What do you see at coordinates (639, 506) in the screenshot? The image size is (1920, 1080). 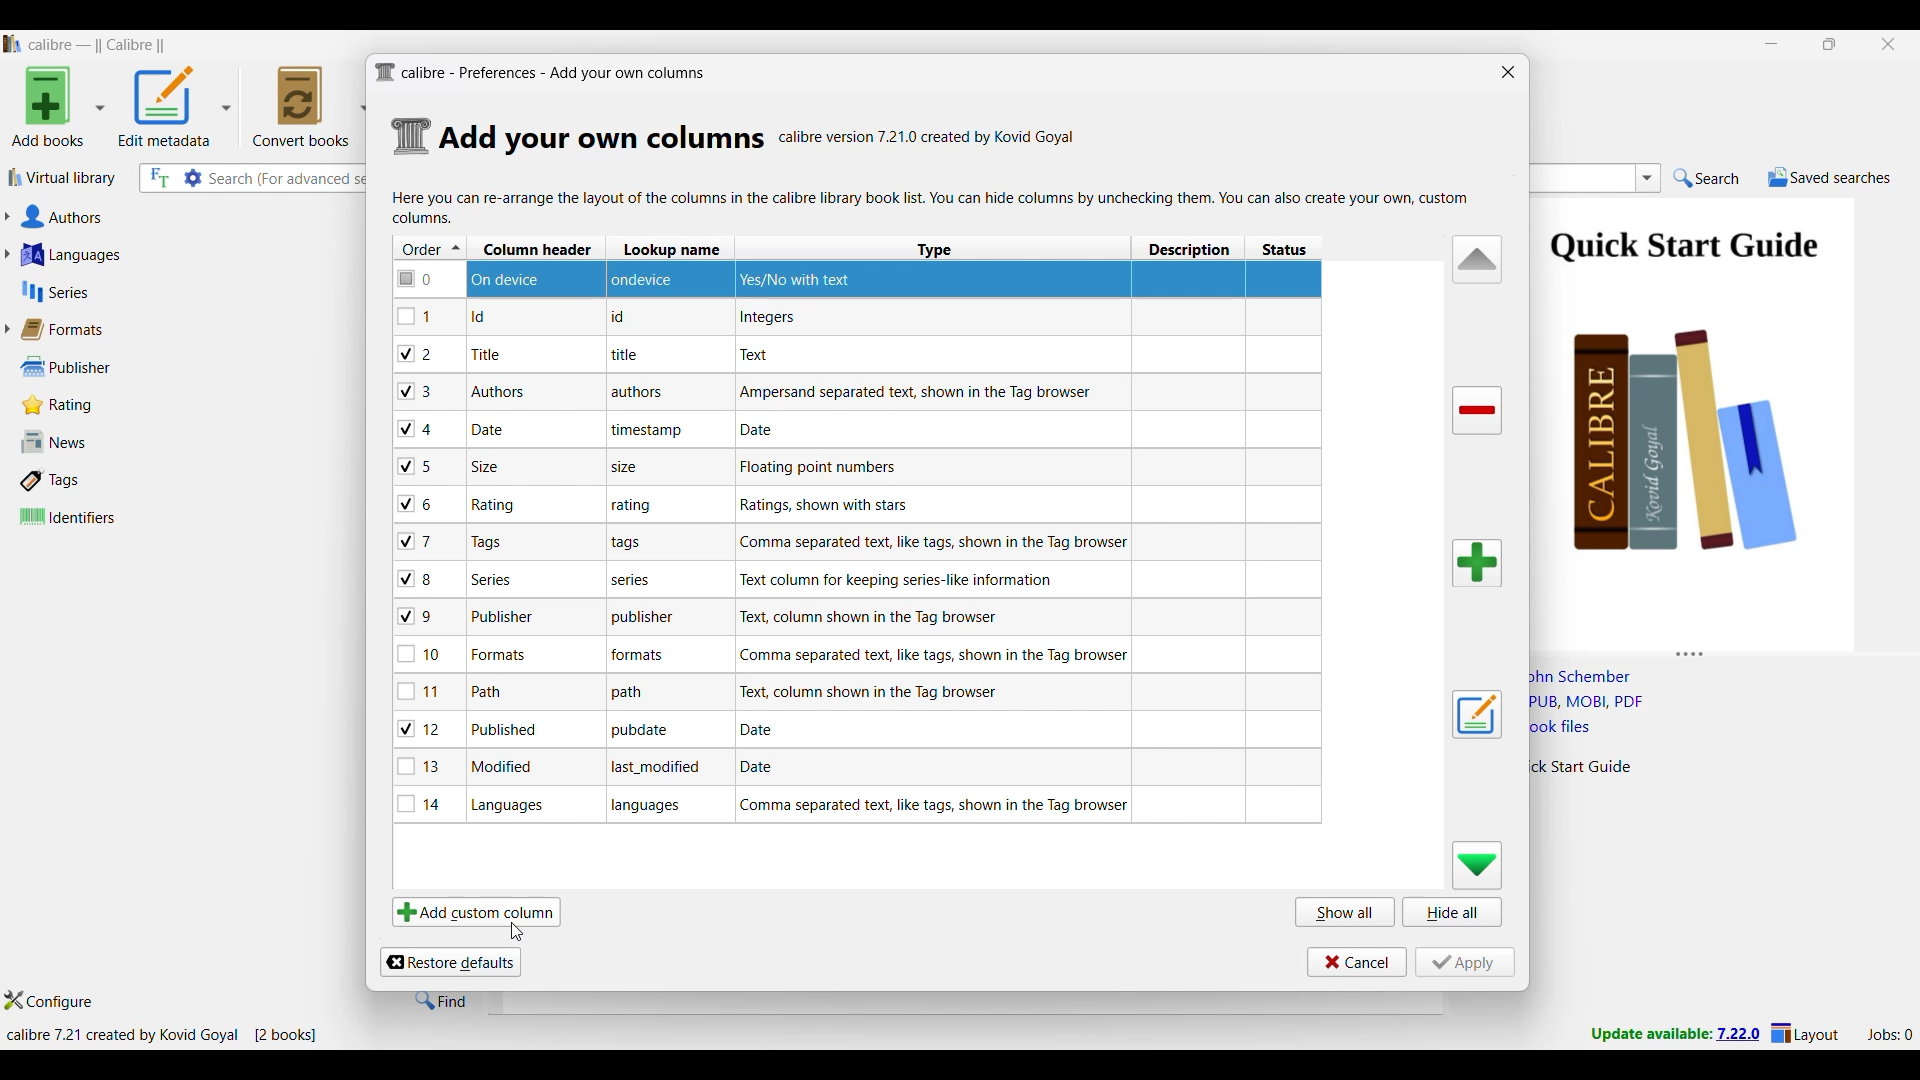 I see `note` at bounding box center [639, 506].